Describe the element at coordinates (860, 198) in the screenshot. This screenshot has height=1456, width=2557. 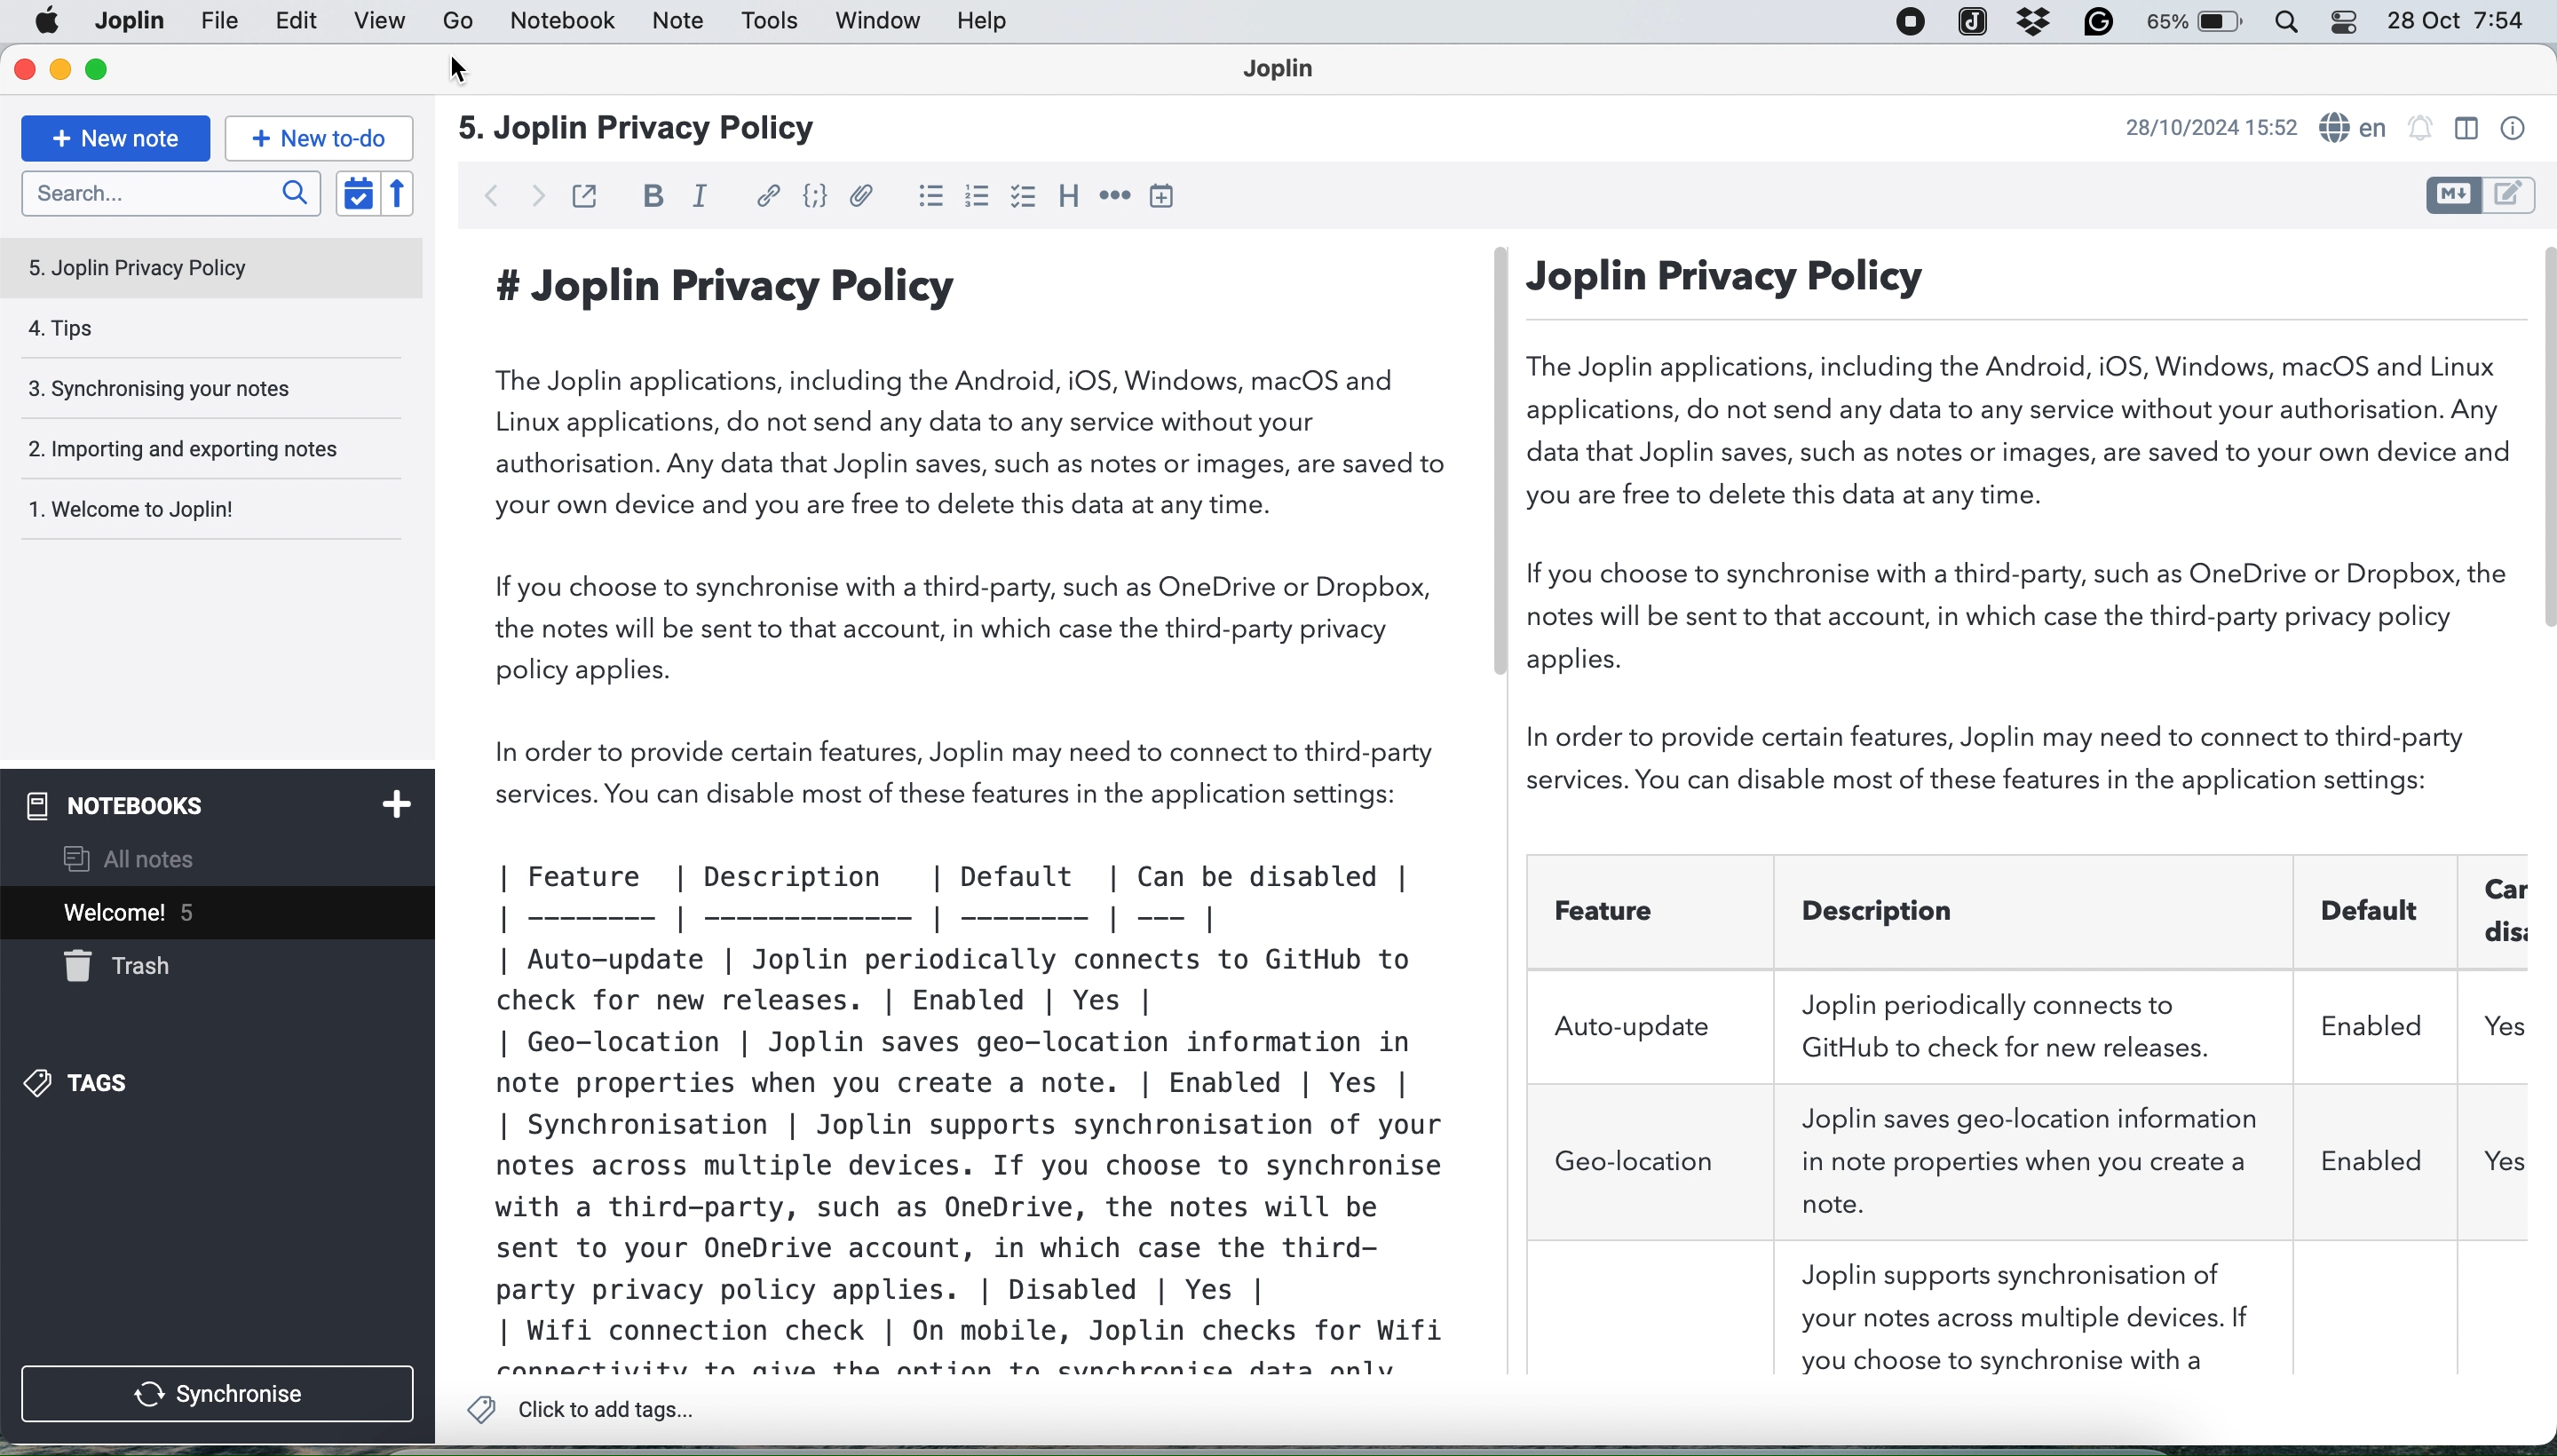
I see `attach file` at that location.